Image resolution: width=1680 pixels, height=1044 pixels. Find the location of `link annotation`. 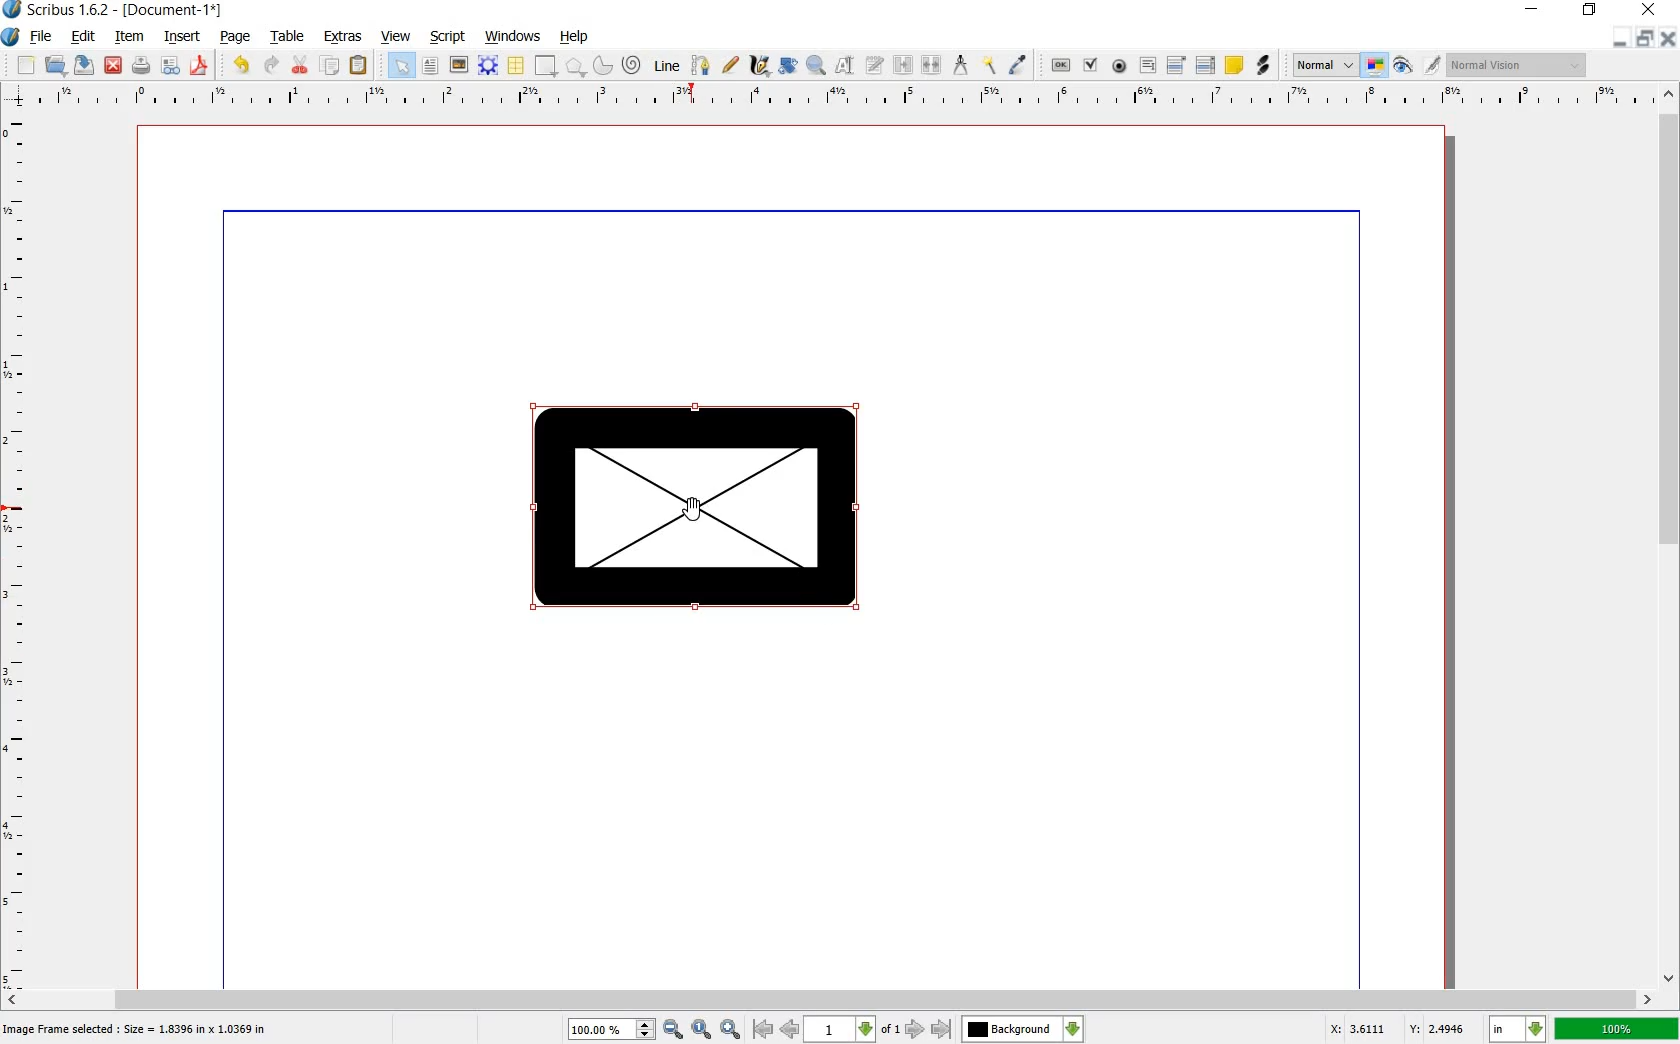

link annotation is located at coordinates (1264, 66).